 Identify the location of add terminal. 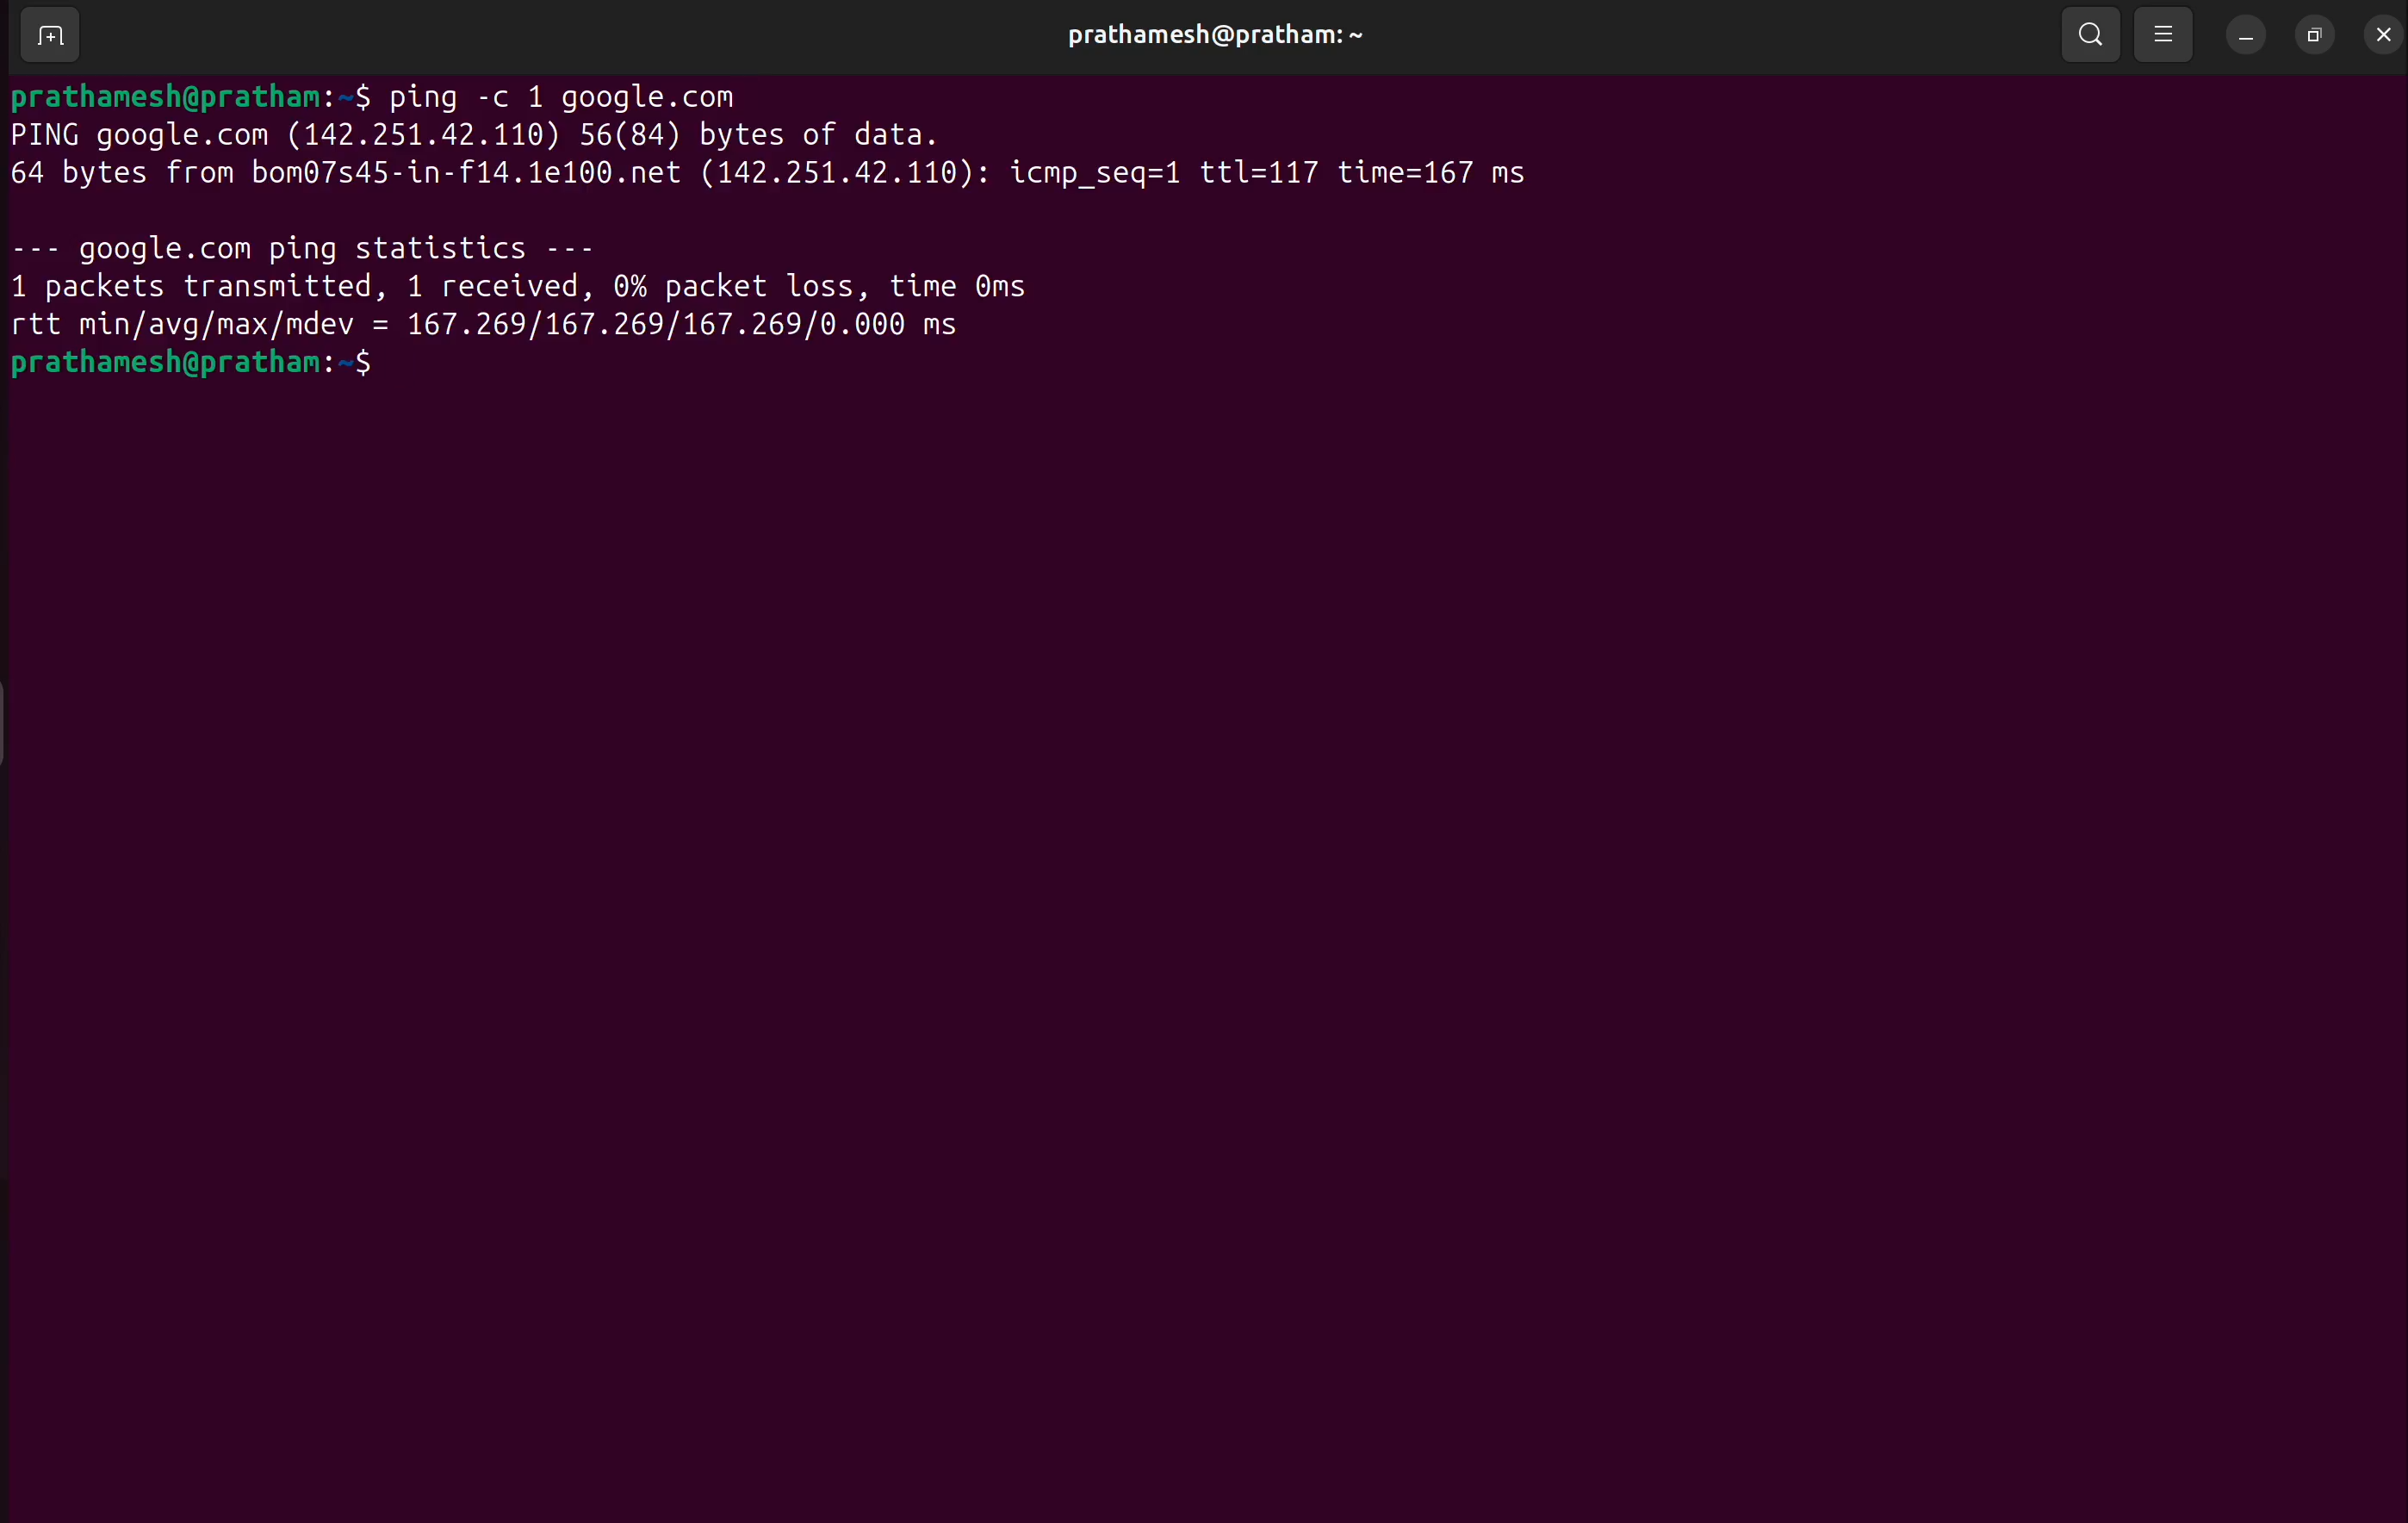
(49, 37).